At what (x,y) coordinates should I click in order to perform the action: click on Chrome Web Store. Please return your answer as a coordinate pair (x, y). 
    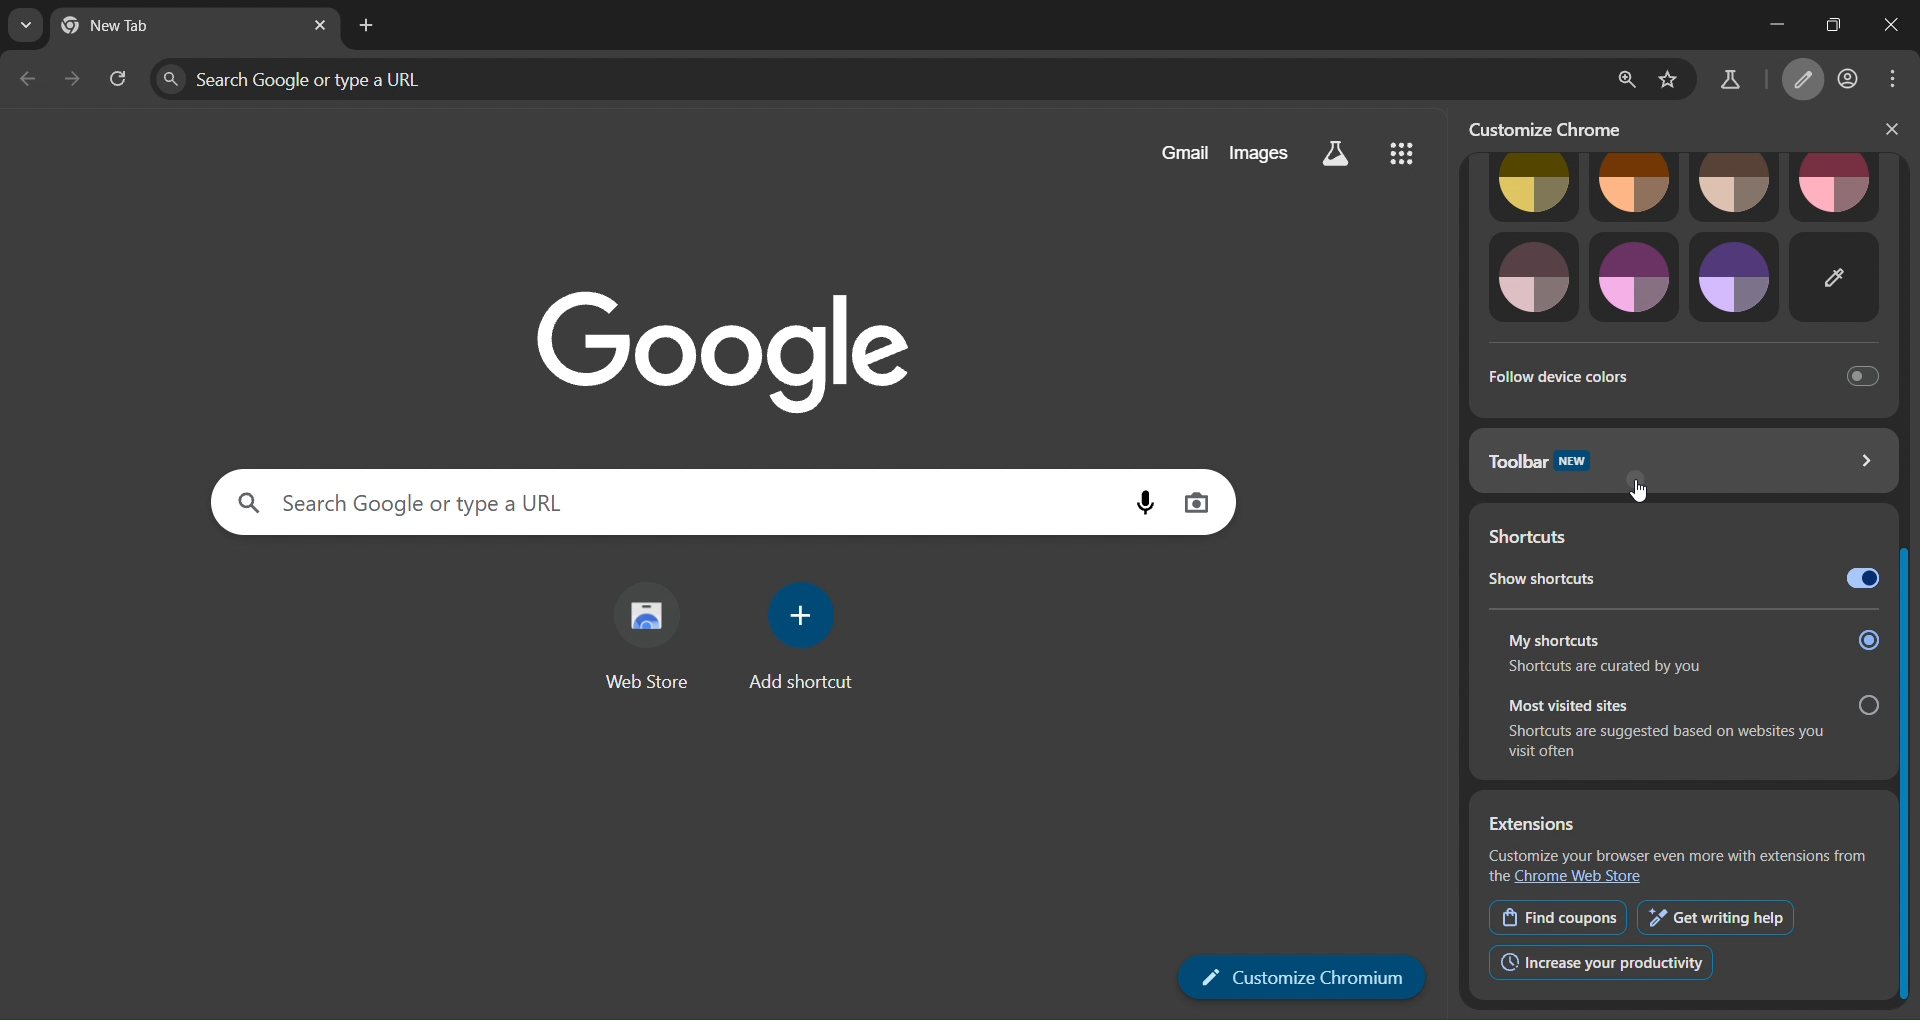
    Looking at the image, I should click on (1584, 877).